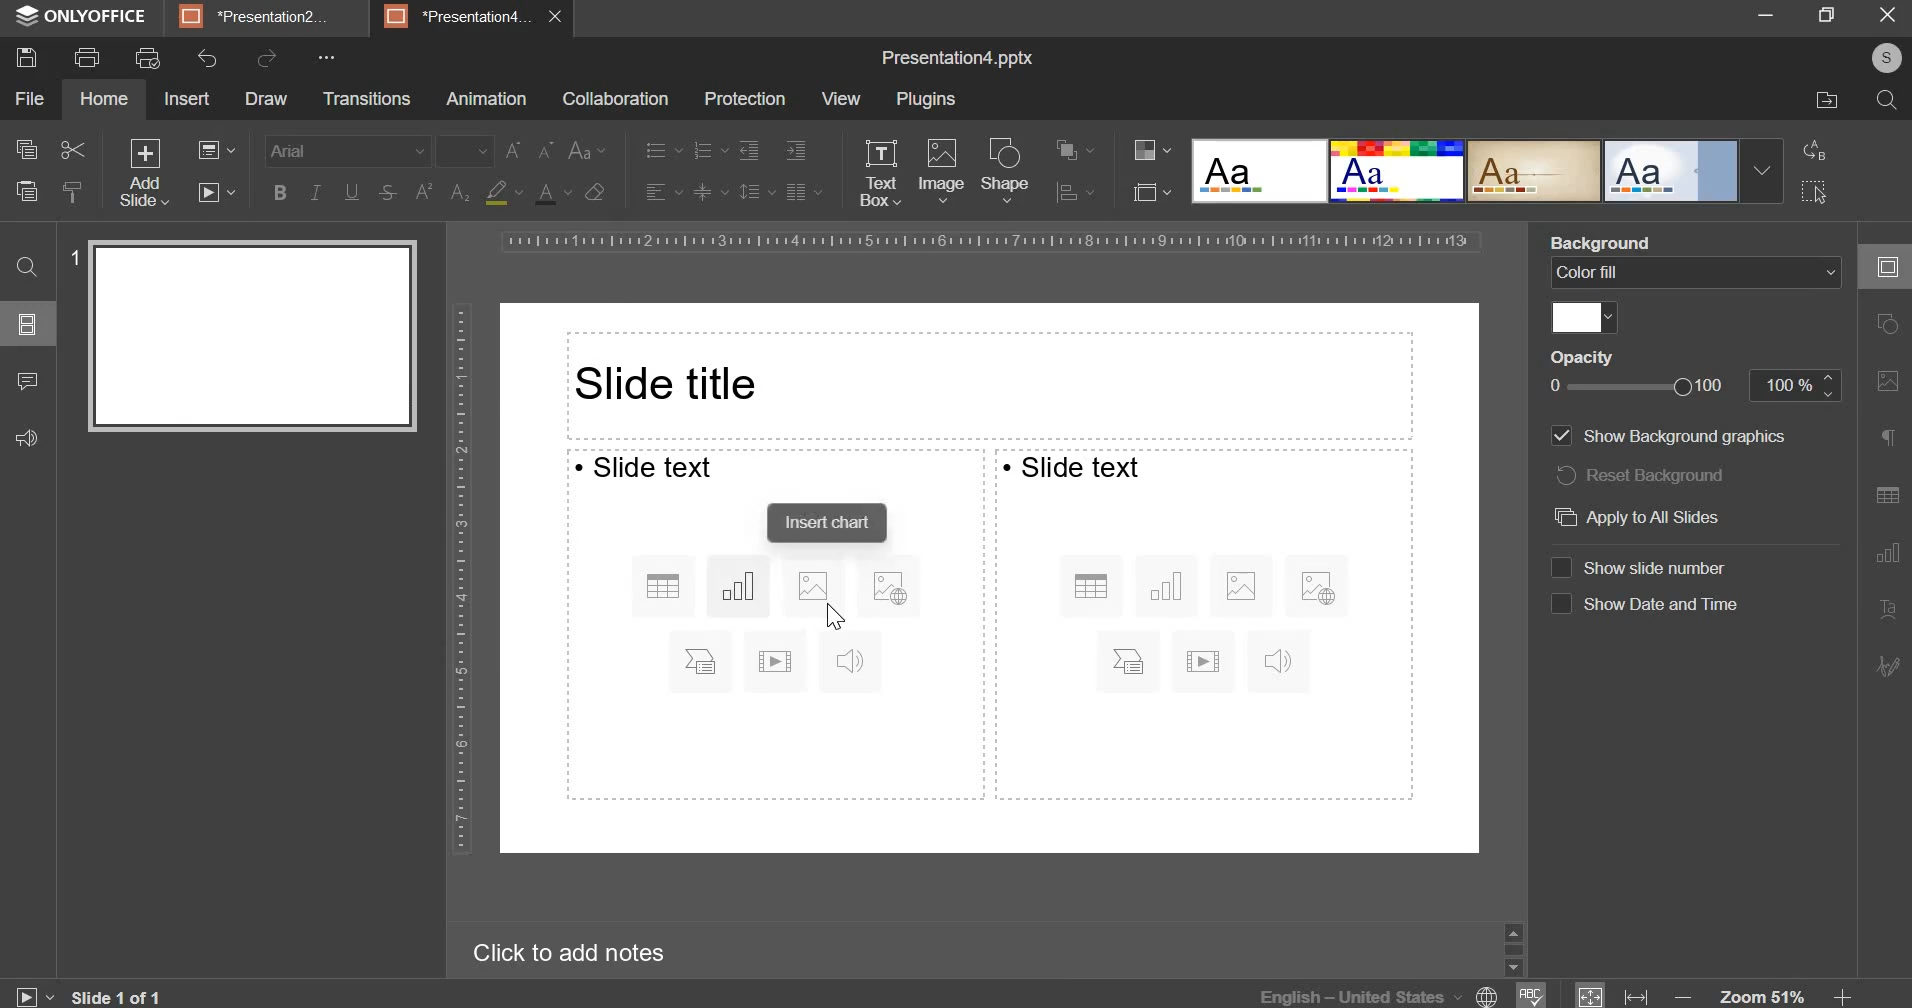 This screenshot has width=1912, height=1008. Describe the element at coordinates (746, 99) in the screenshot. I see `protection` at that location.